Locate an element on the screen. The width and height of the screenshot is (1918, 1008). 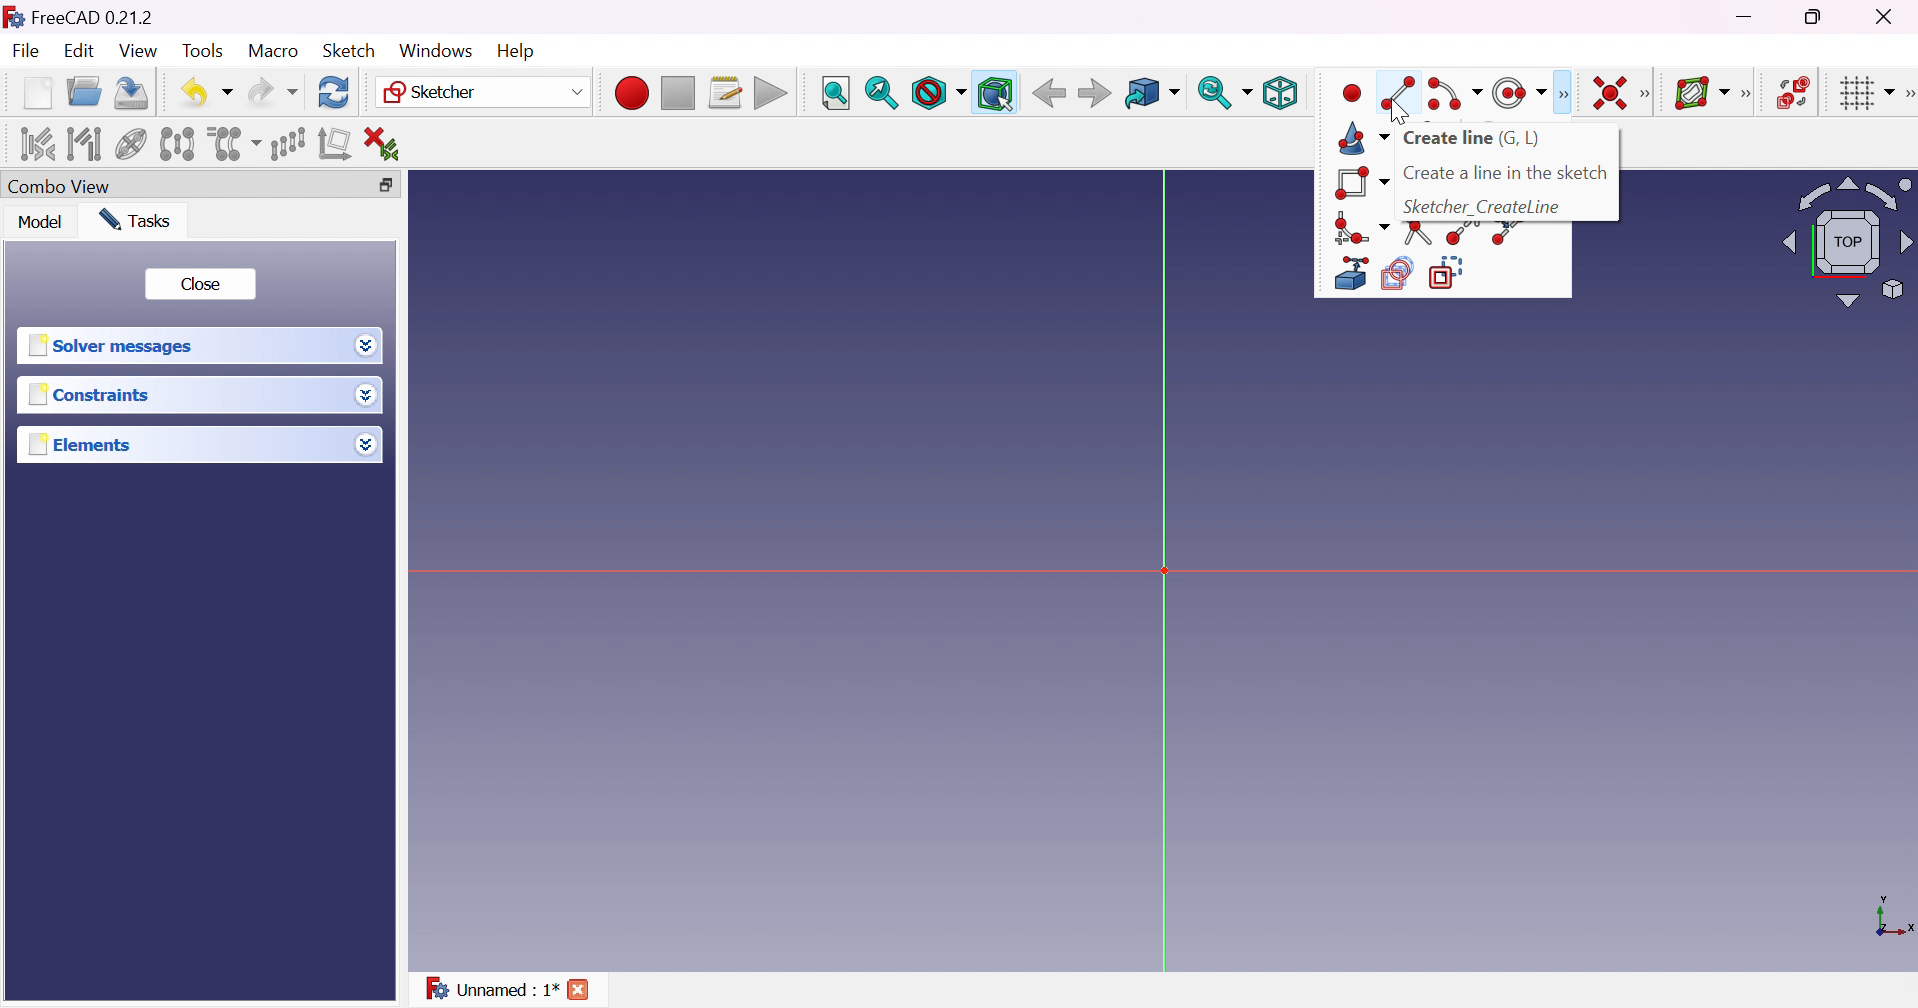
Fit selection is located at coordinates (881, 92).